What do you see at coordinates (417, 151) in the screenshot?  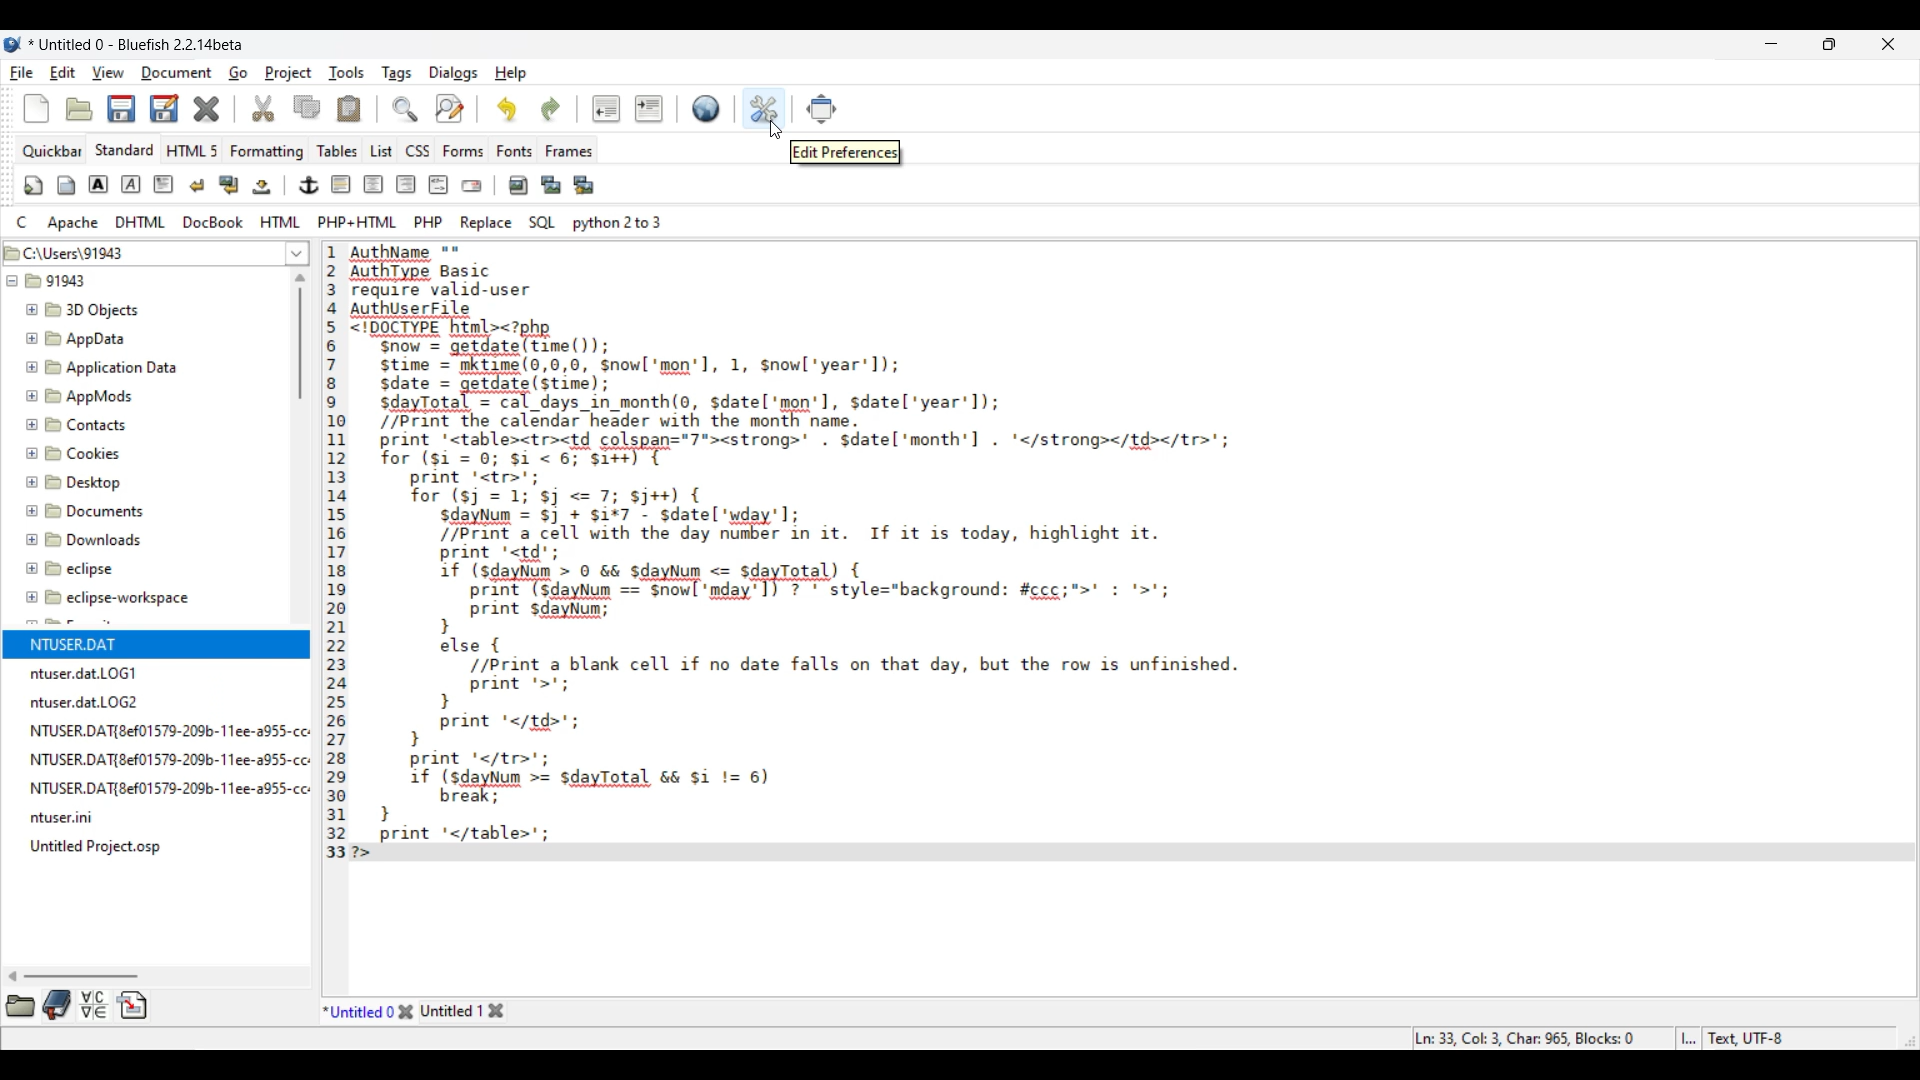 I see `CSS` at bounding box center [417, 151].